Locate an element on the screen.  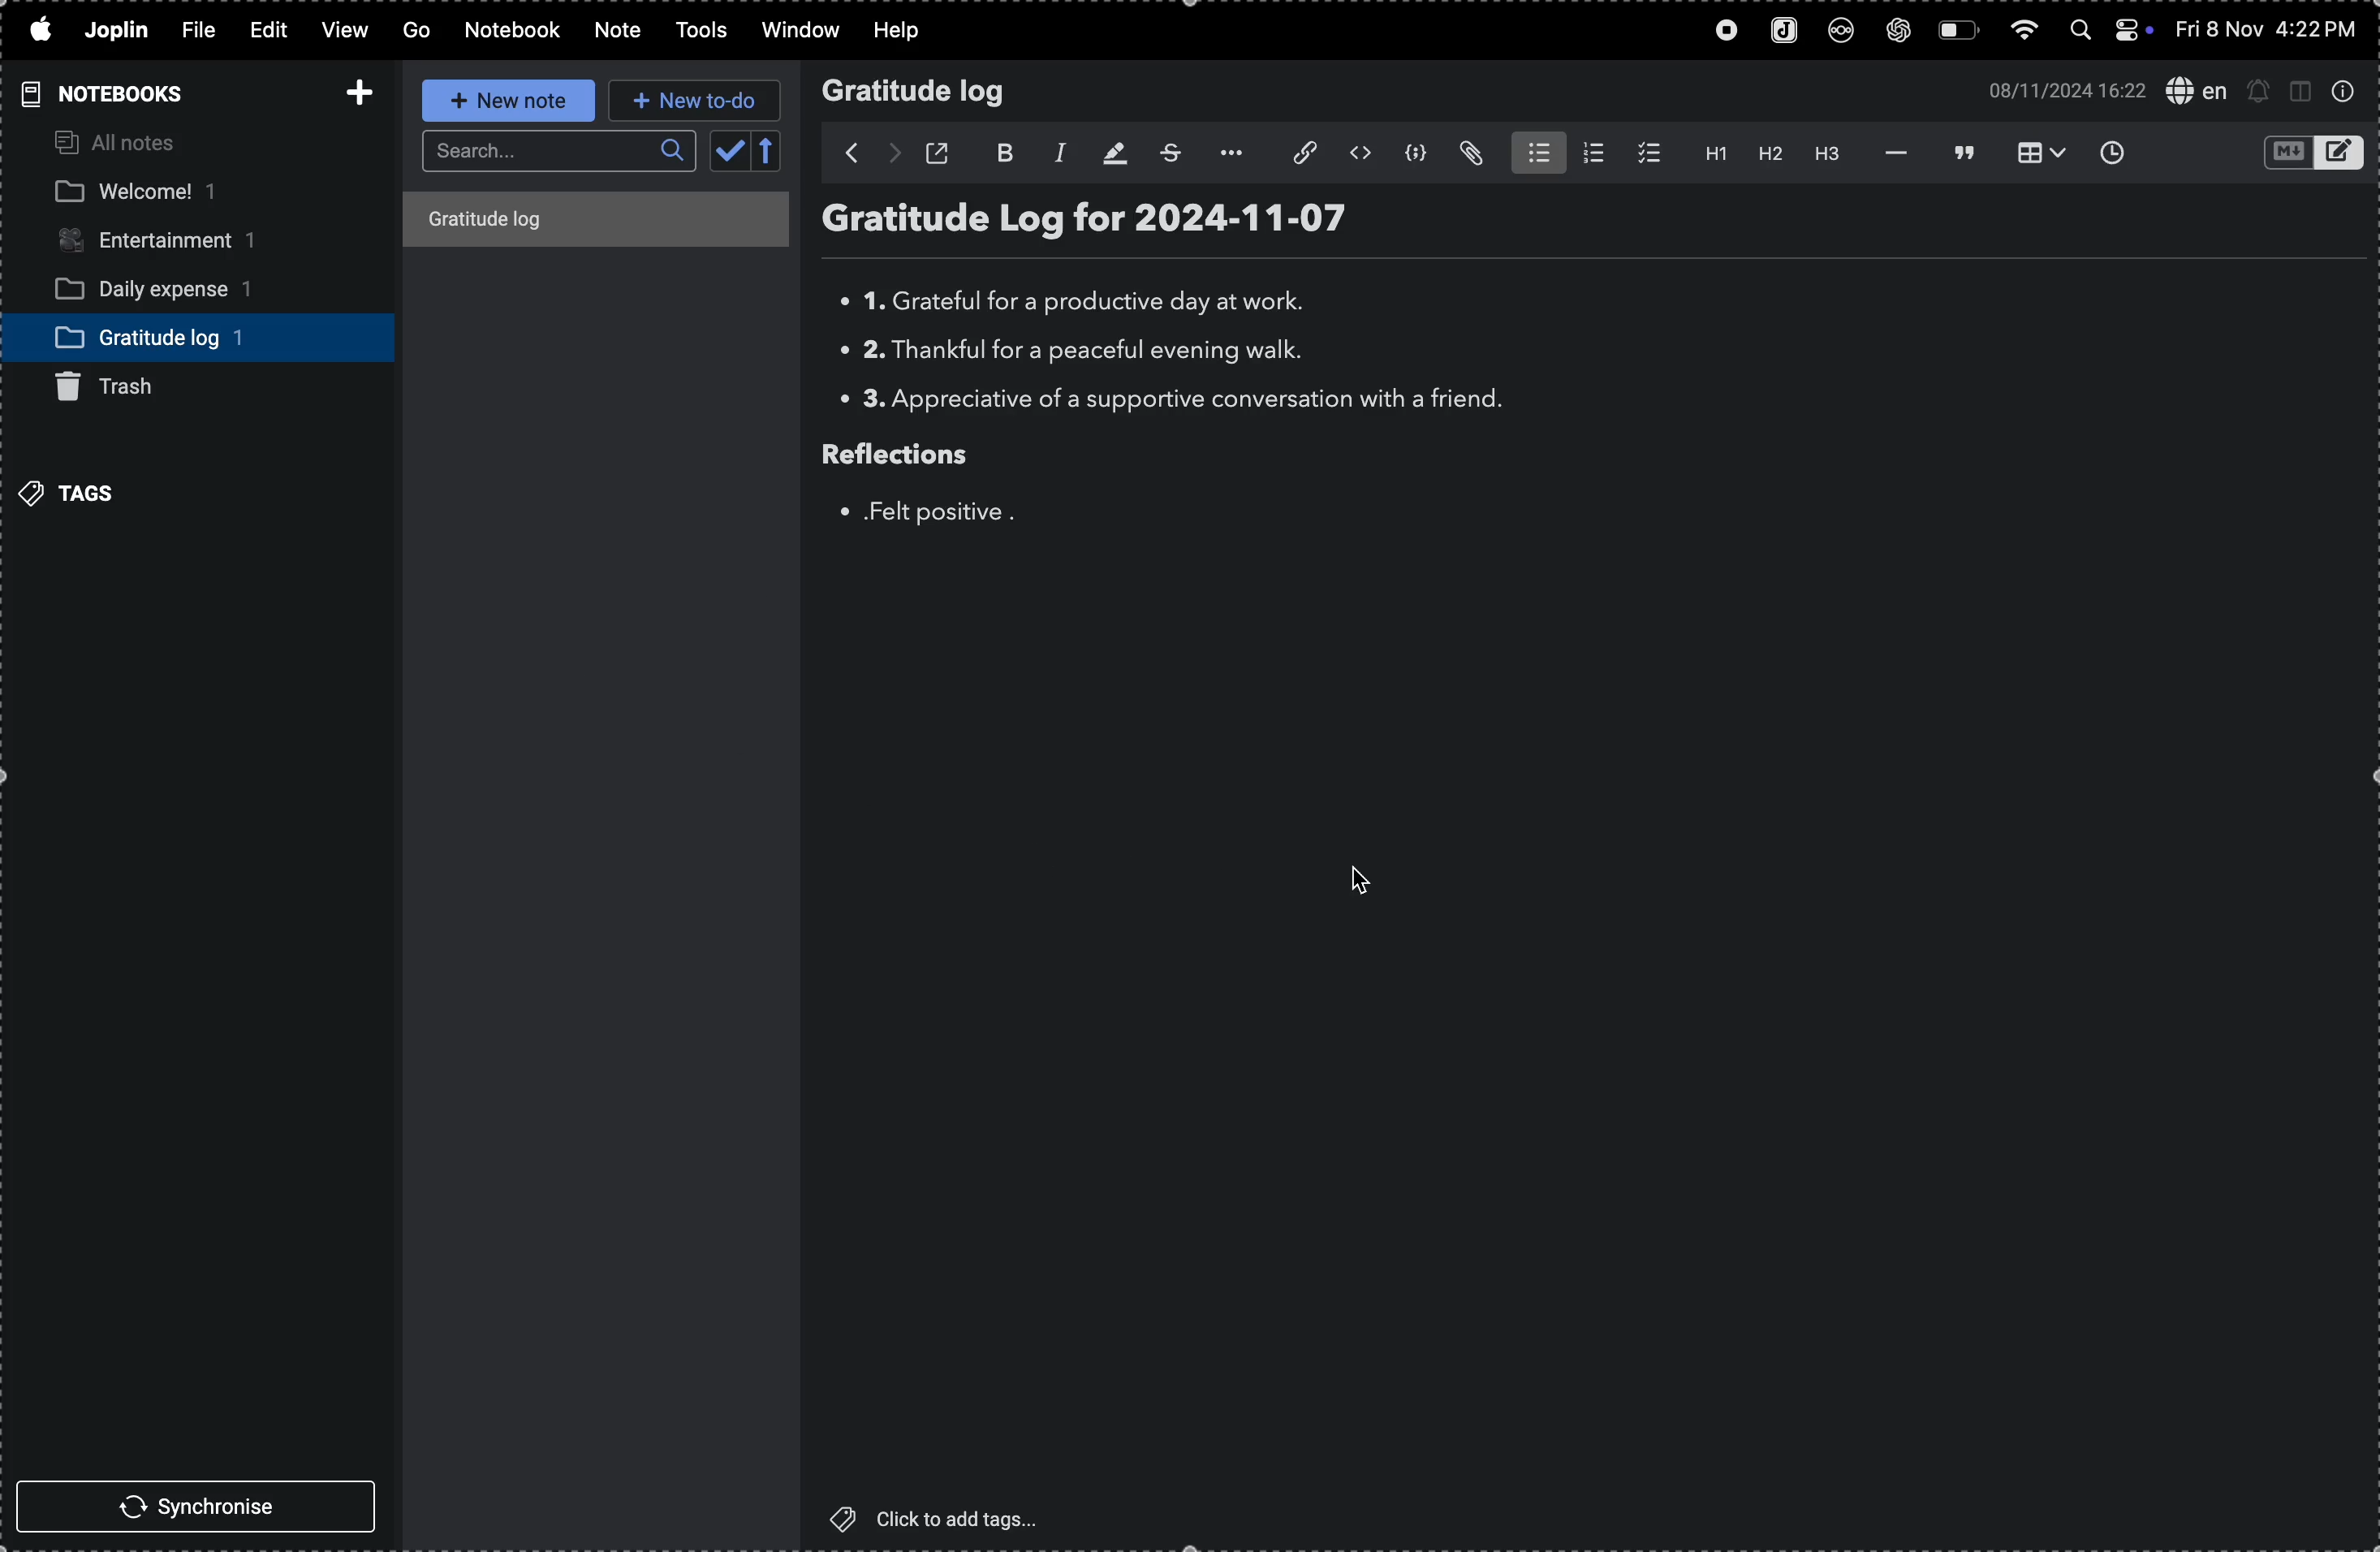
horrizontal line is located at coordinates (1893, 155).